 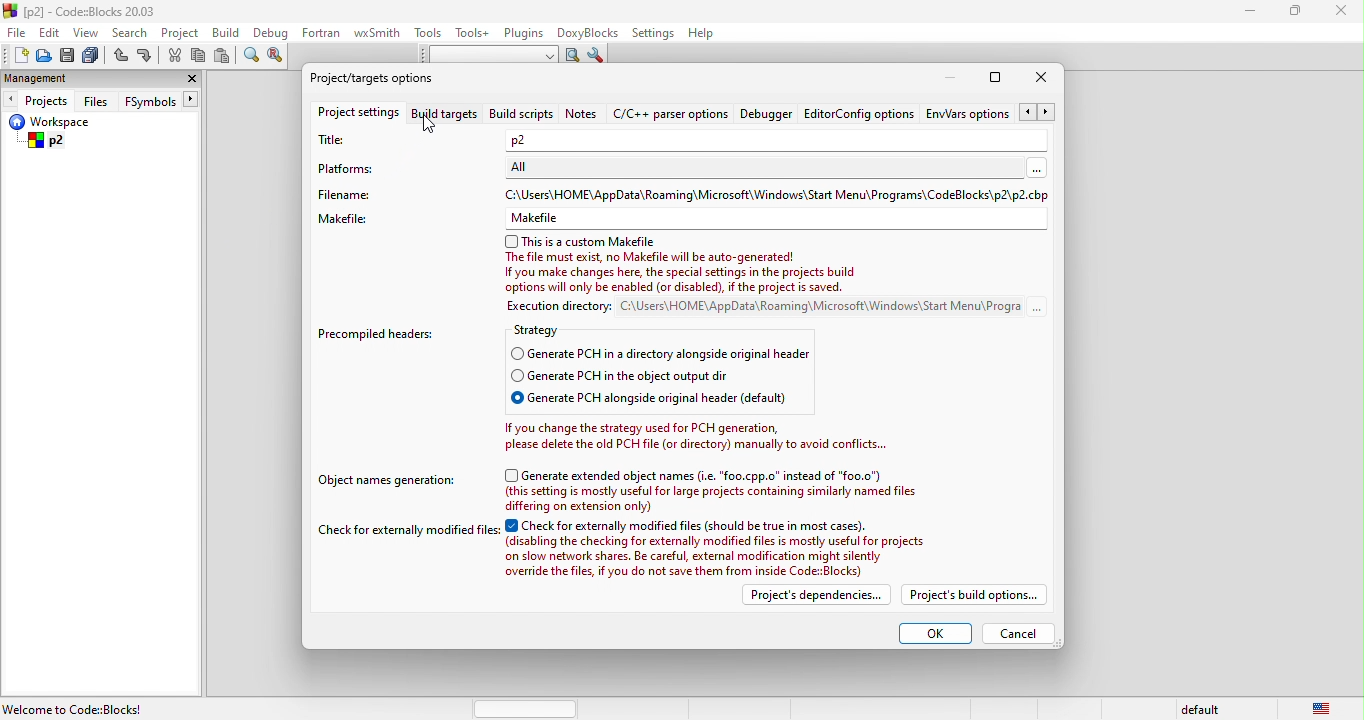 I want to click on close, so click(x=1345, y=14).